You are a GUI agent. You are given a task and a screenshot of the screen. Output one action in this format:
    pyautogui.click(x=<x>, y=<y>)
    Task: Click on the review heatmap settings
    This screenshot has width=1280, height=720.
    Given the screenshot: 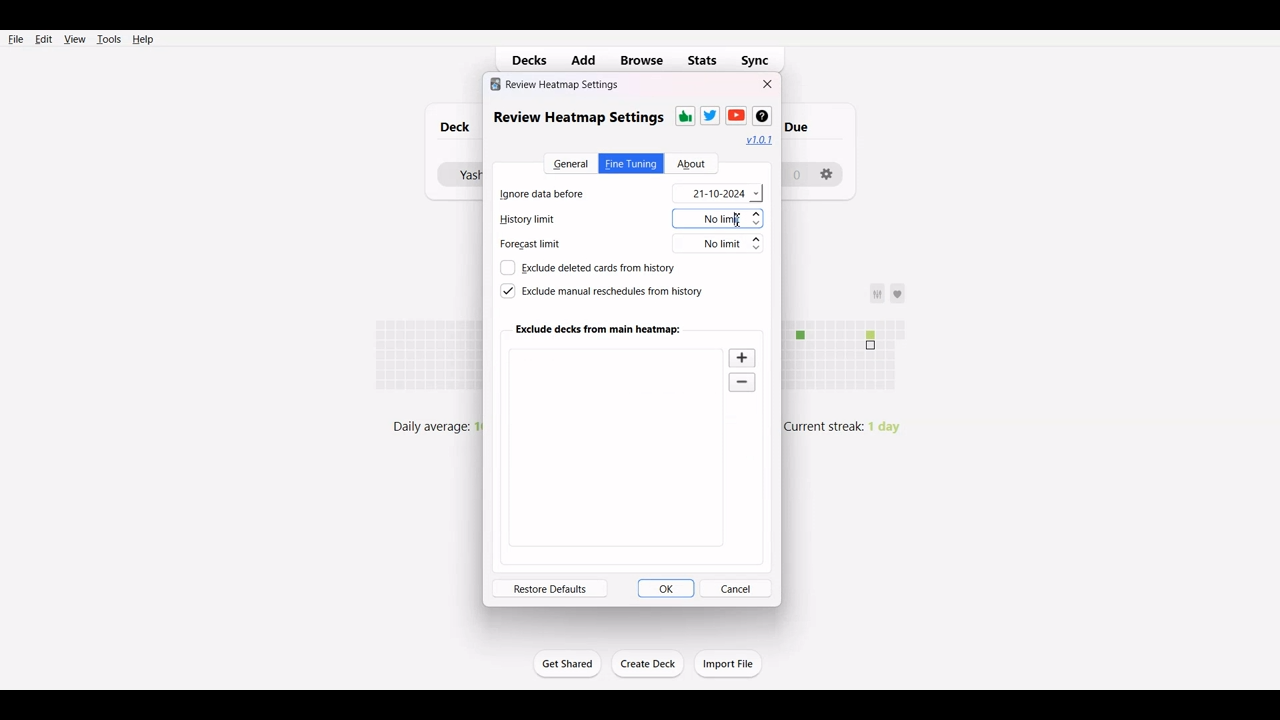 What is the action you would take?
    pyautogui.click(x=555, y=84)
    